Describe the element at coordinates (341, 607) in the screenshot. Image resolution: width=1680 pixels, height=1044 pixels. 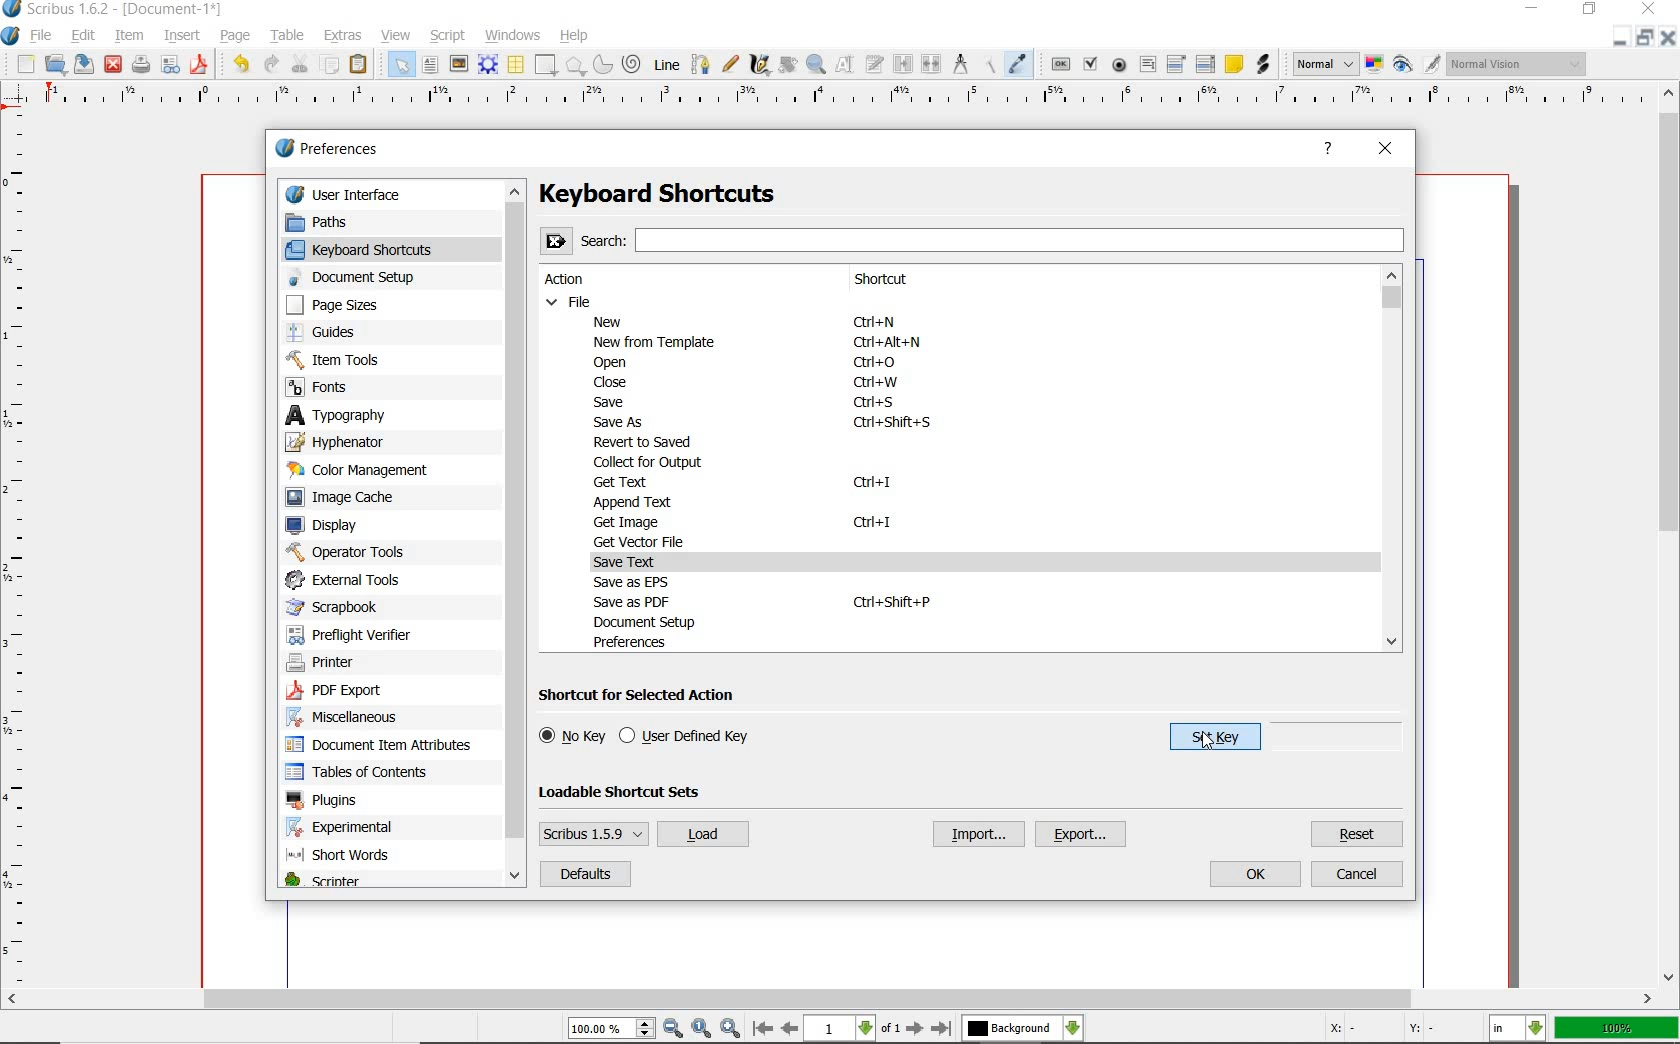
I see `scrapbook` at that location.